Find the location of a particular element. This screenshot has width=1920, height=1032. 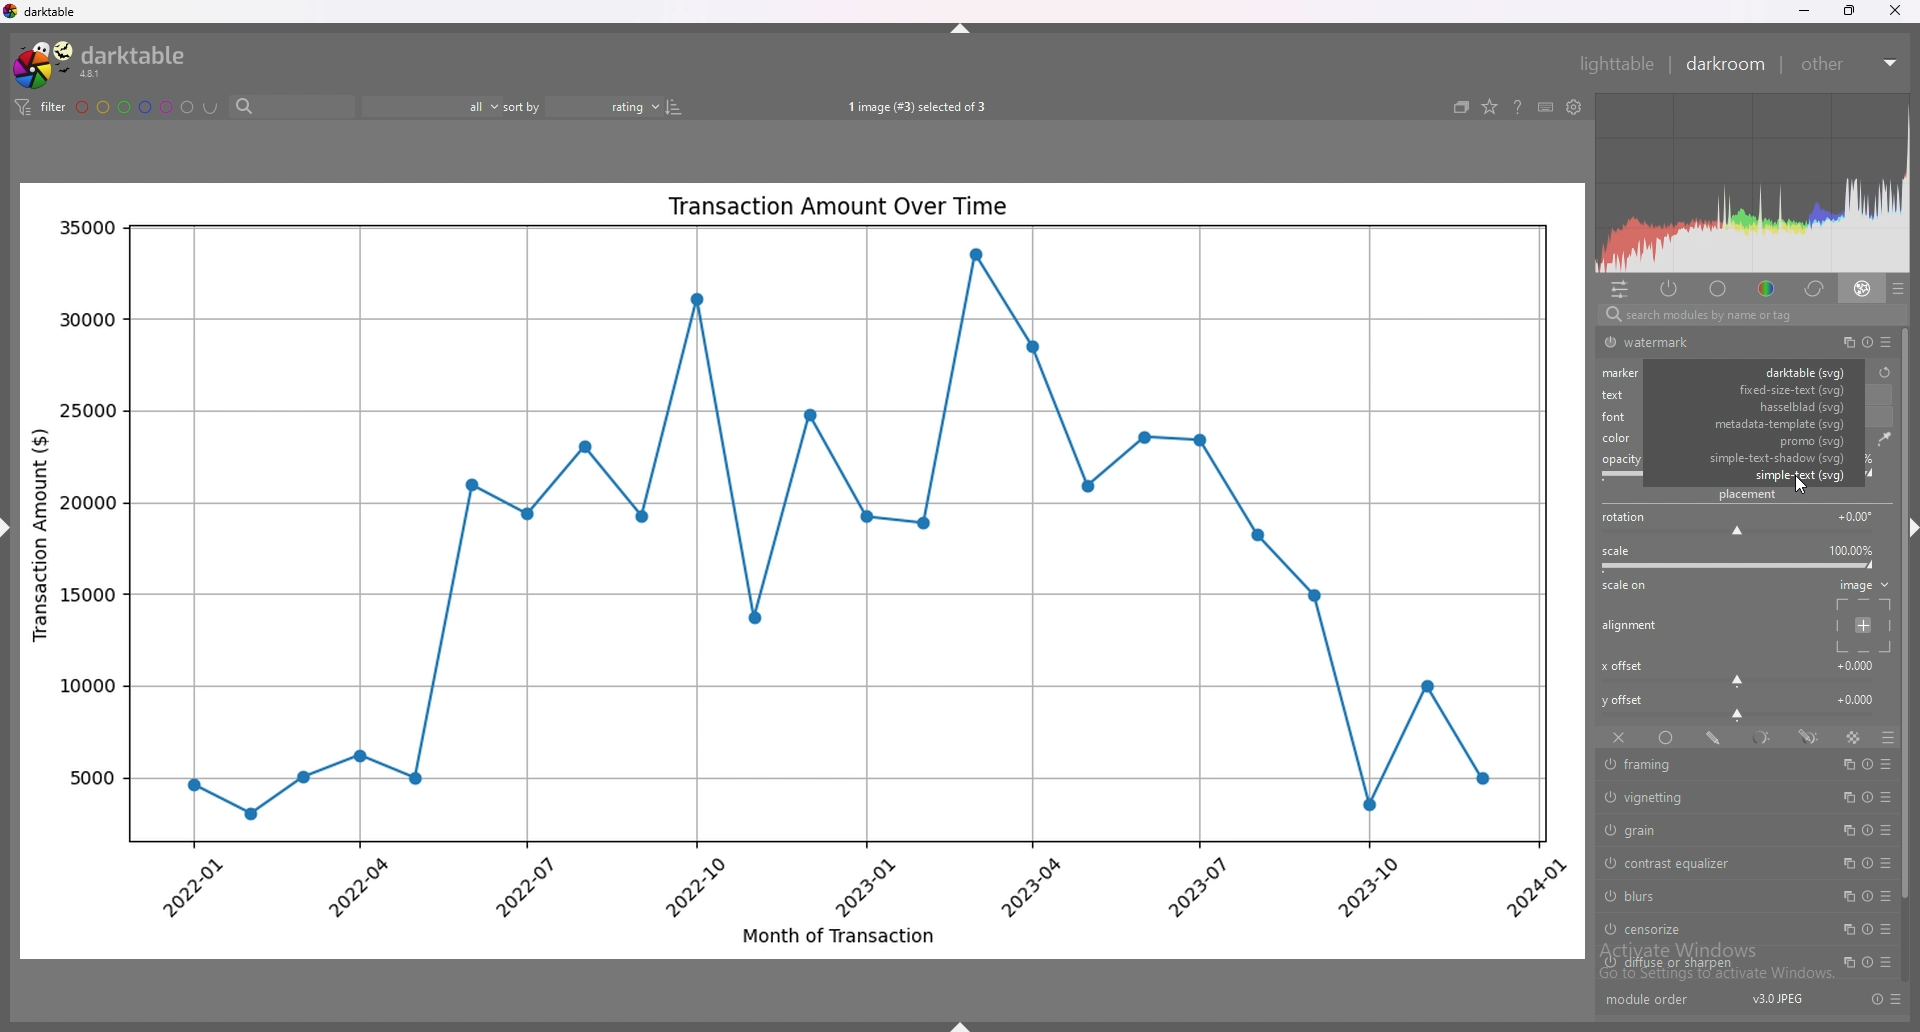

y offset bar is located at coordinates (1739, 716).